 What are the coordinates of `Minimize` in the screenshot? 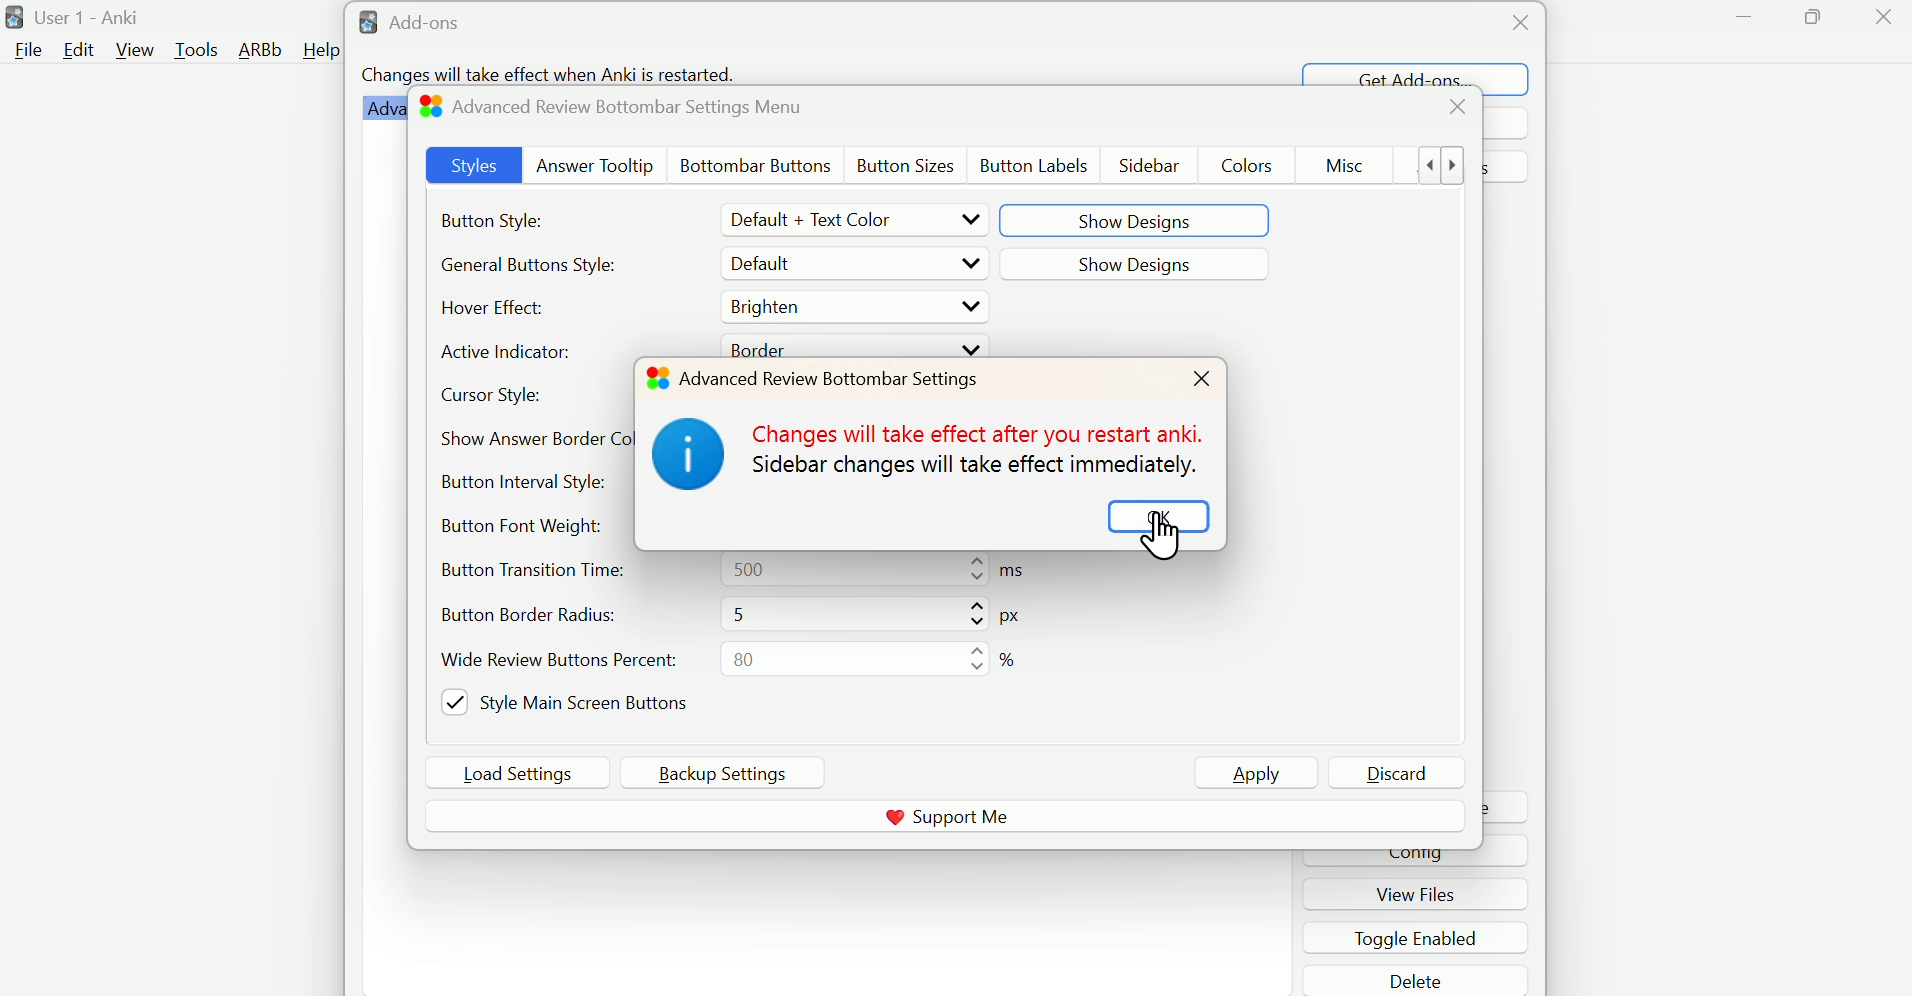 It's located at (1743, 18).